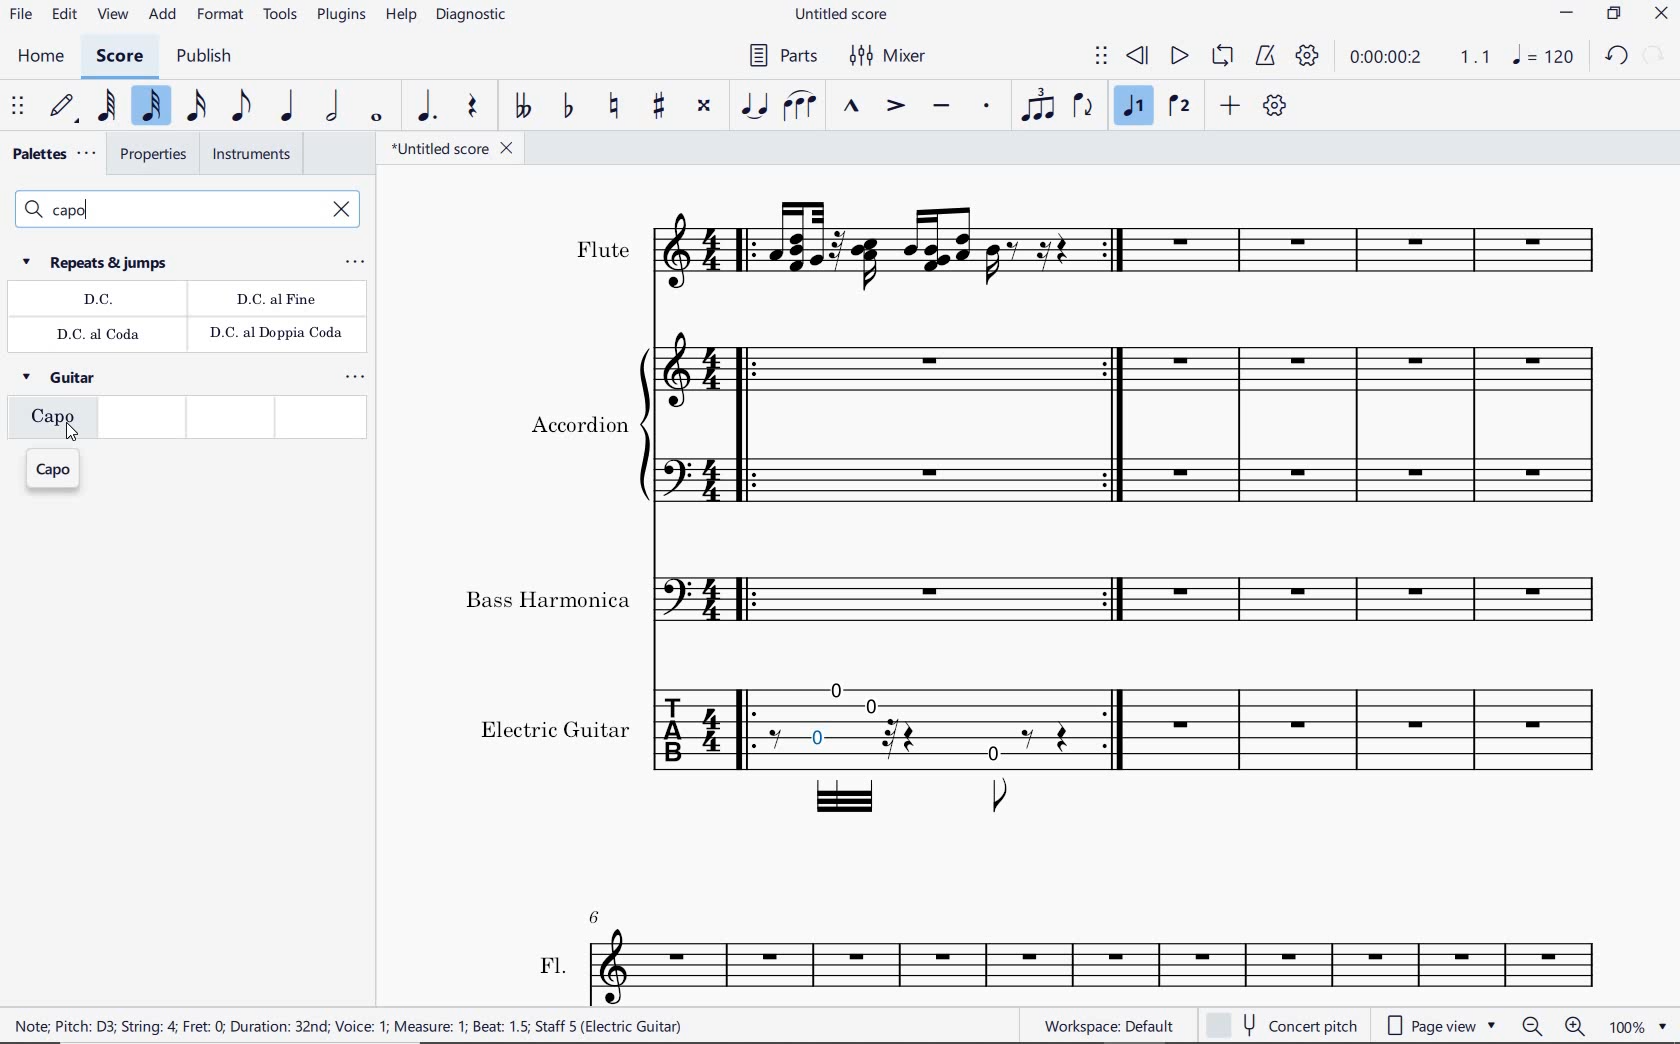  I want to click on palette properties, so click(357, 377).